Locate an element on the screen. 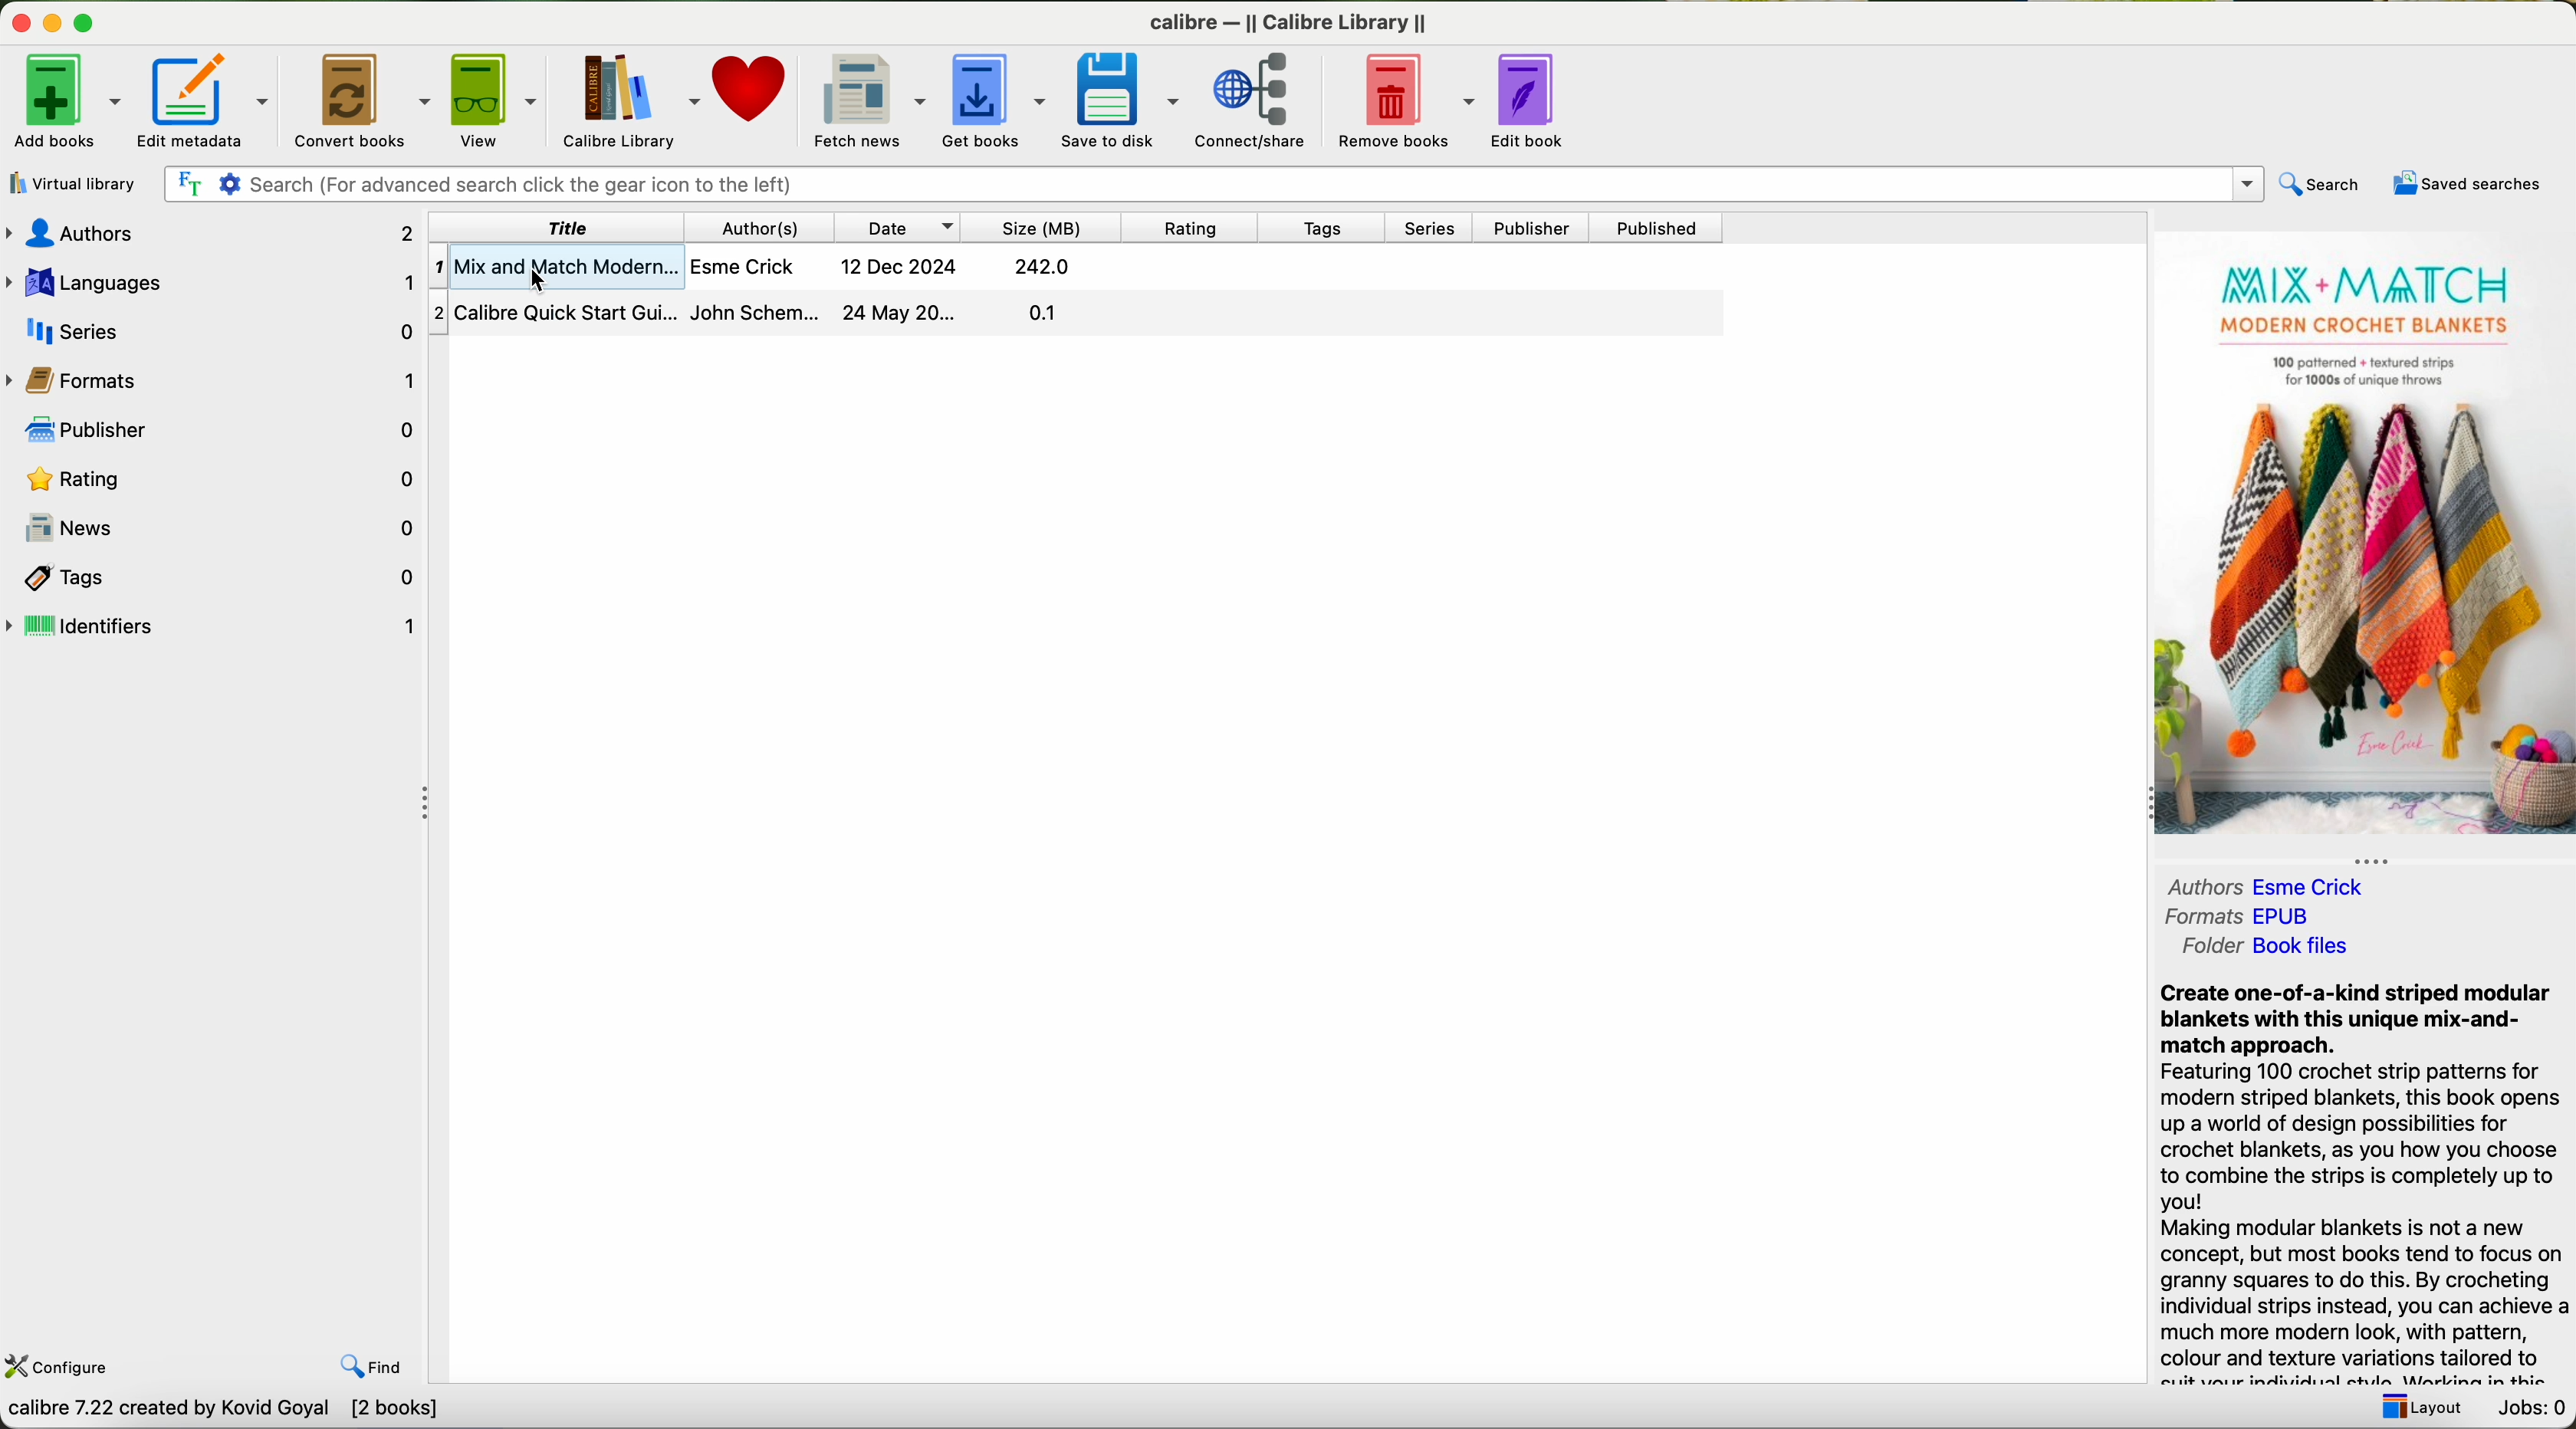  rating is located at coordinates (1188, 227).